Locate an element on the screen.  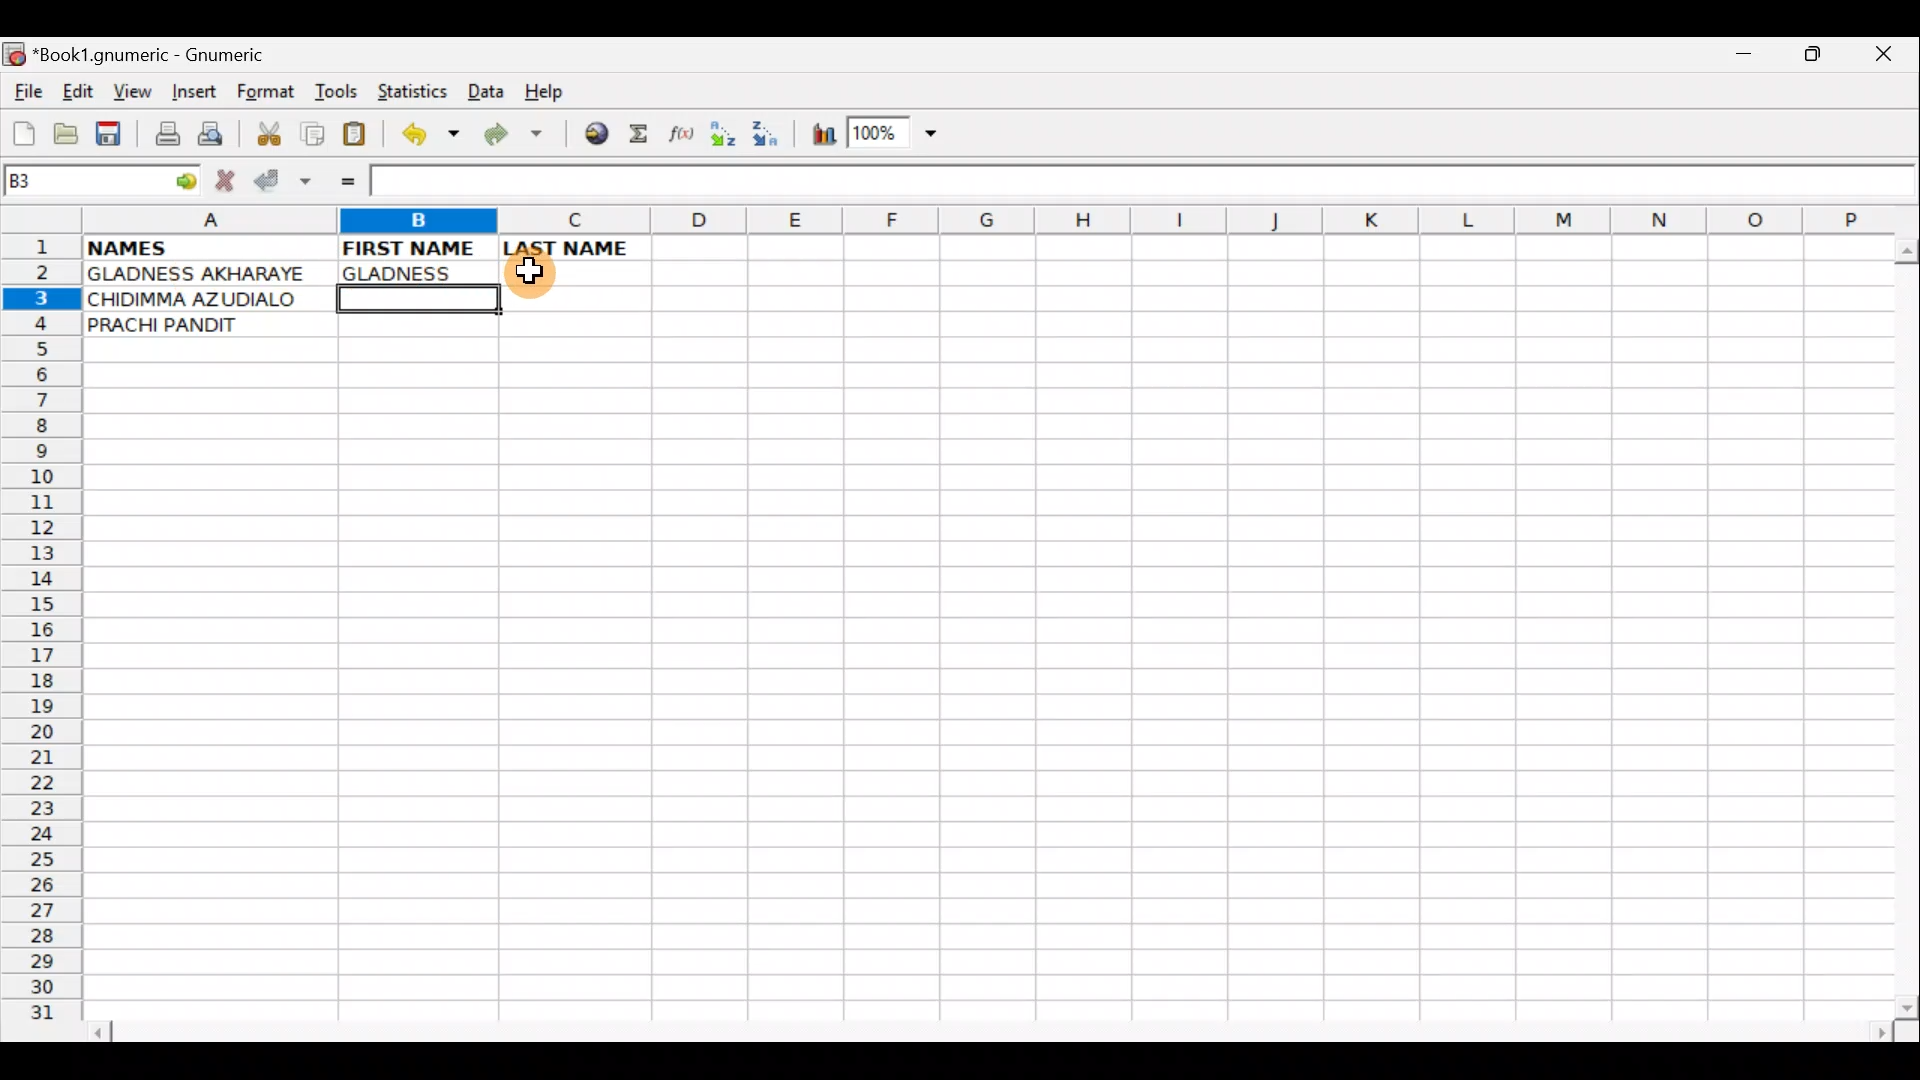
Copy selection is located at coordinates (314, 133).